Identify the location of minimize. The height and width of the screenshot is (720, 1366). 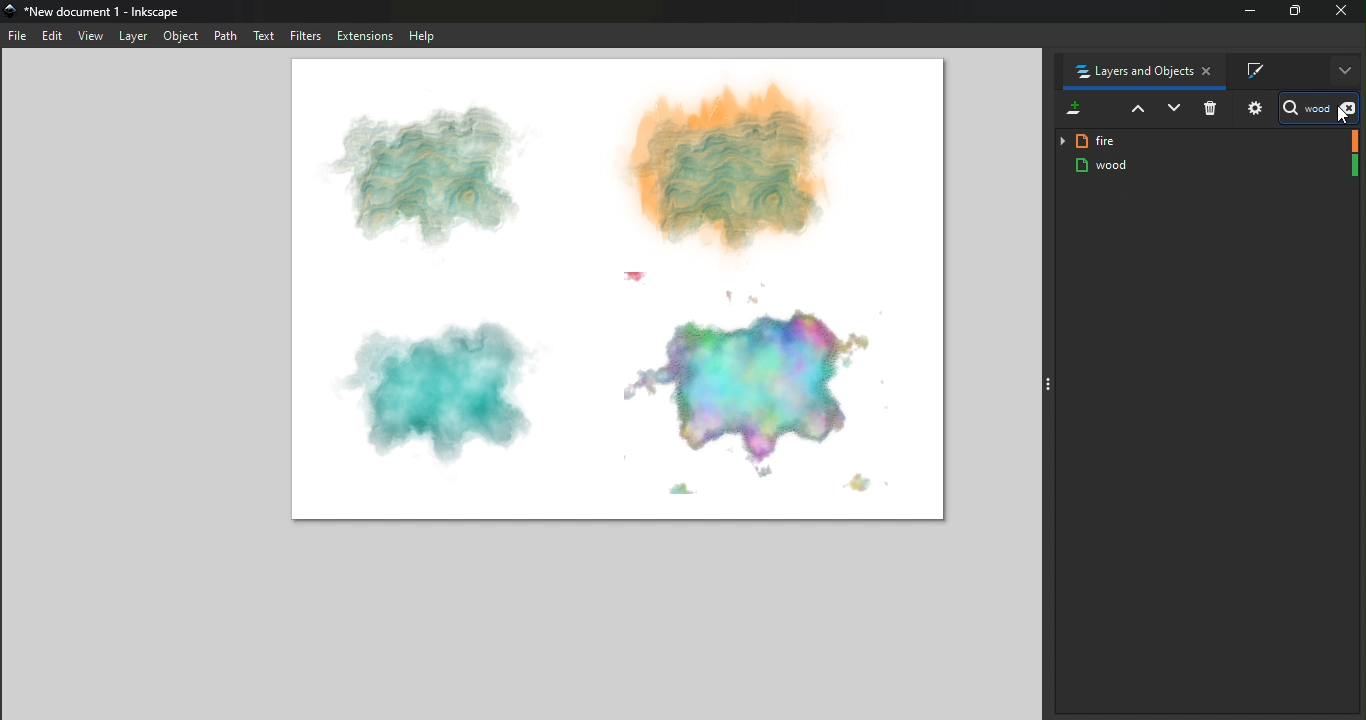
(1252, 11).